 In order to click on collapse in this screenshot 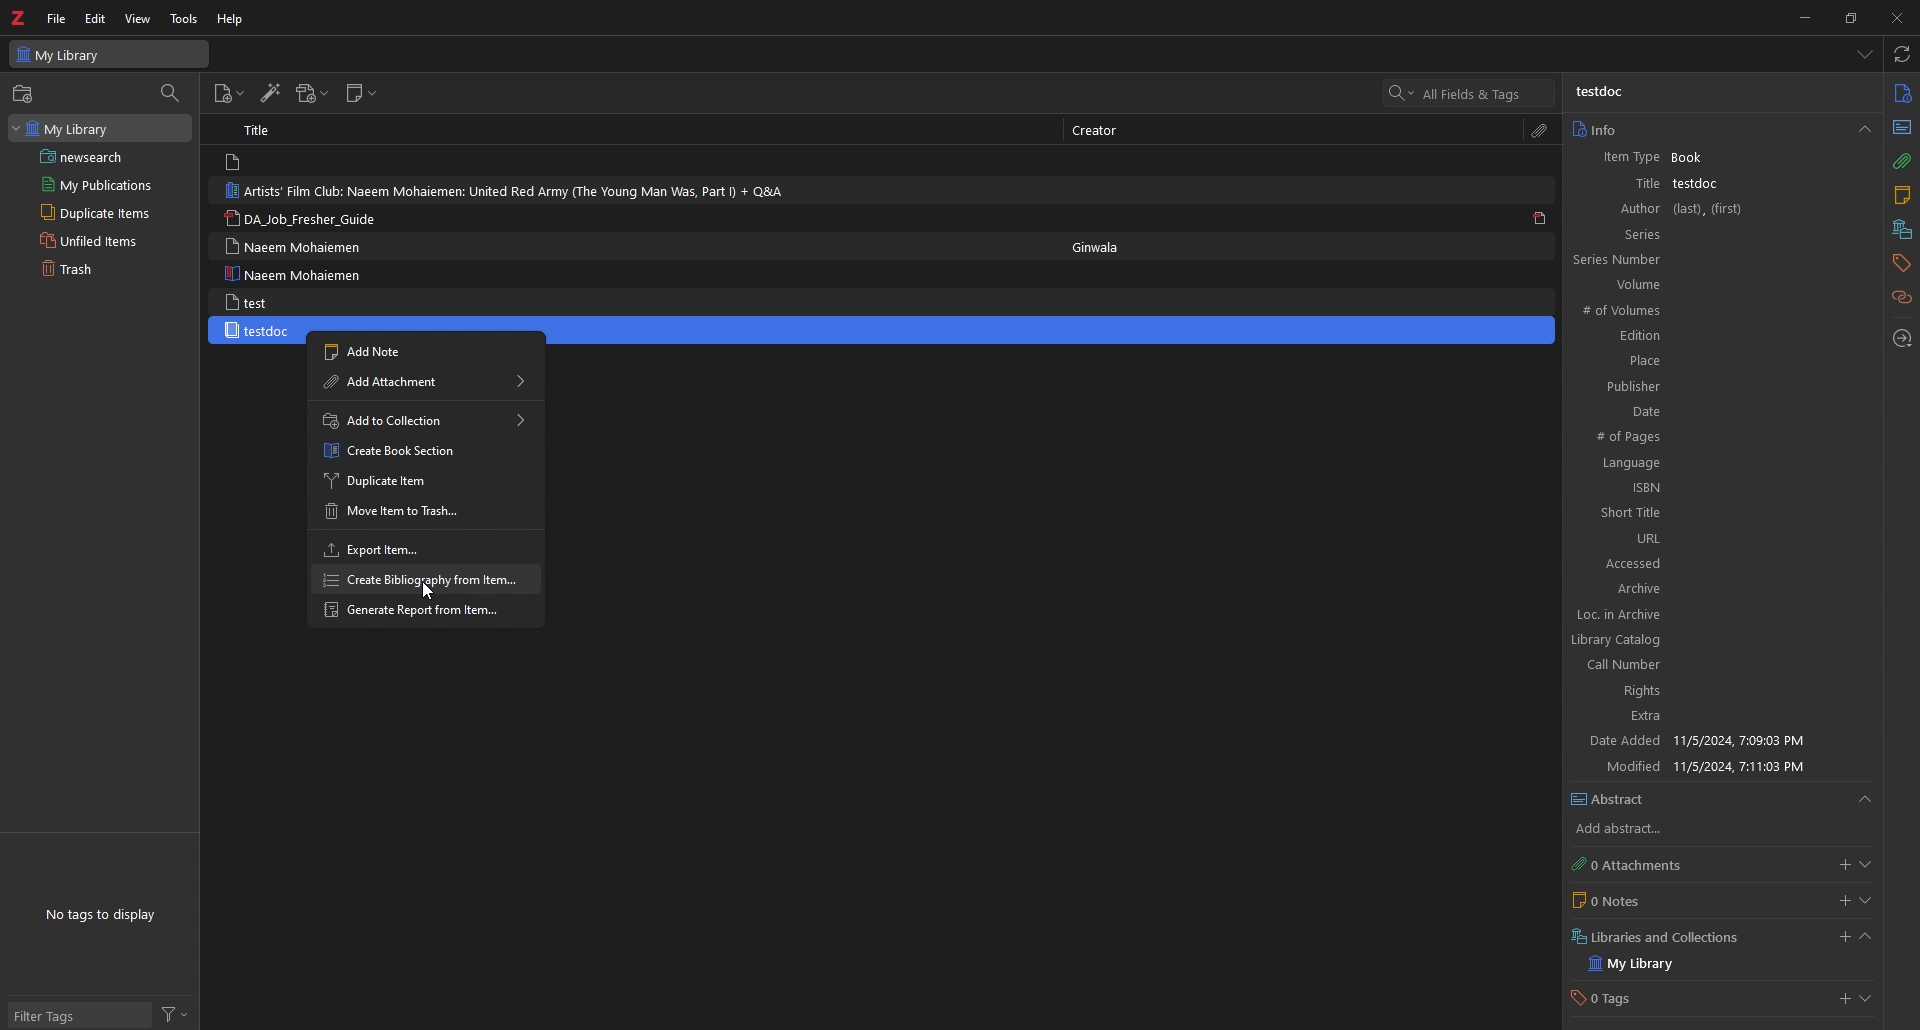, I will do `click(1865, 939)`.